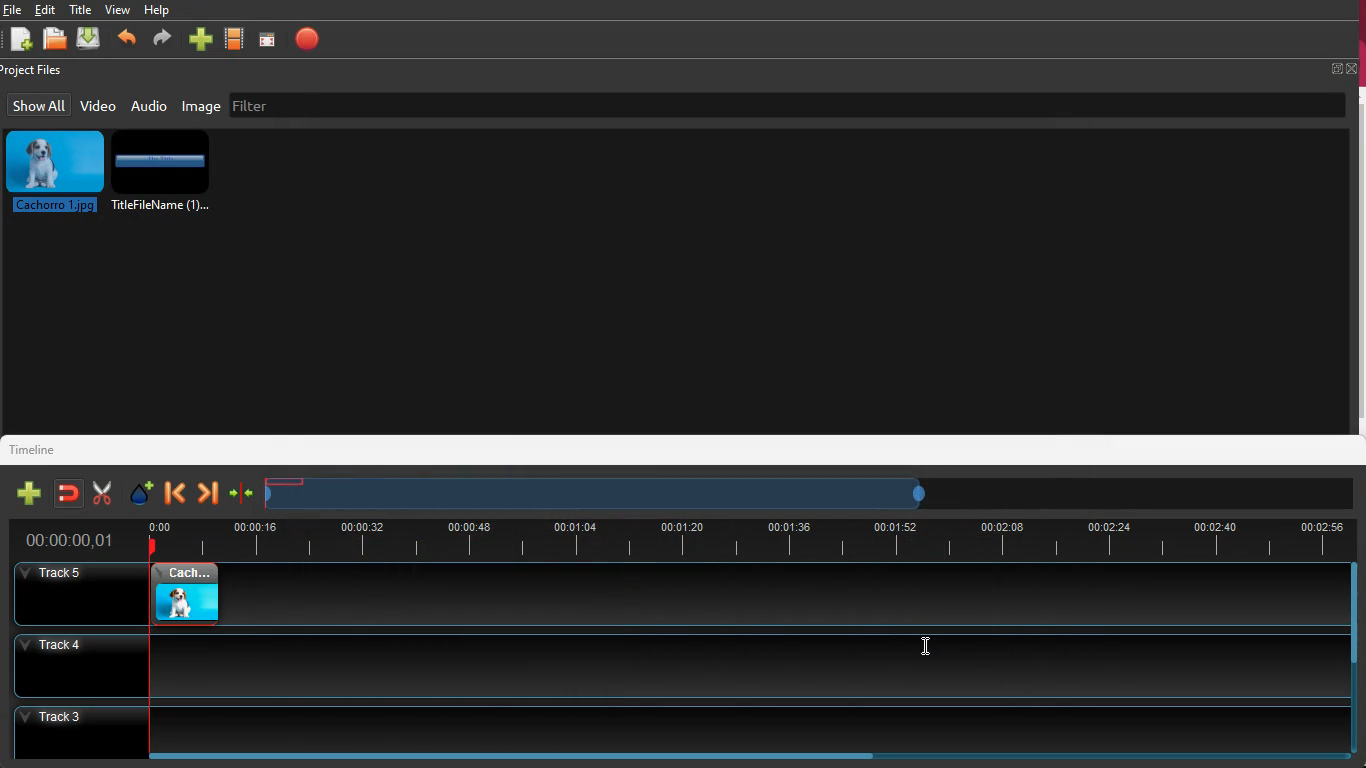 The image size is (1366, 768). I want to click on timeline, so click(41, 448).